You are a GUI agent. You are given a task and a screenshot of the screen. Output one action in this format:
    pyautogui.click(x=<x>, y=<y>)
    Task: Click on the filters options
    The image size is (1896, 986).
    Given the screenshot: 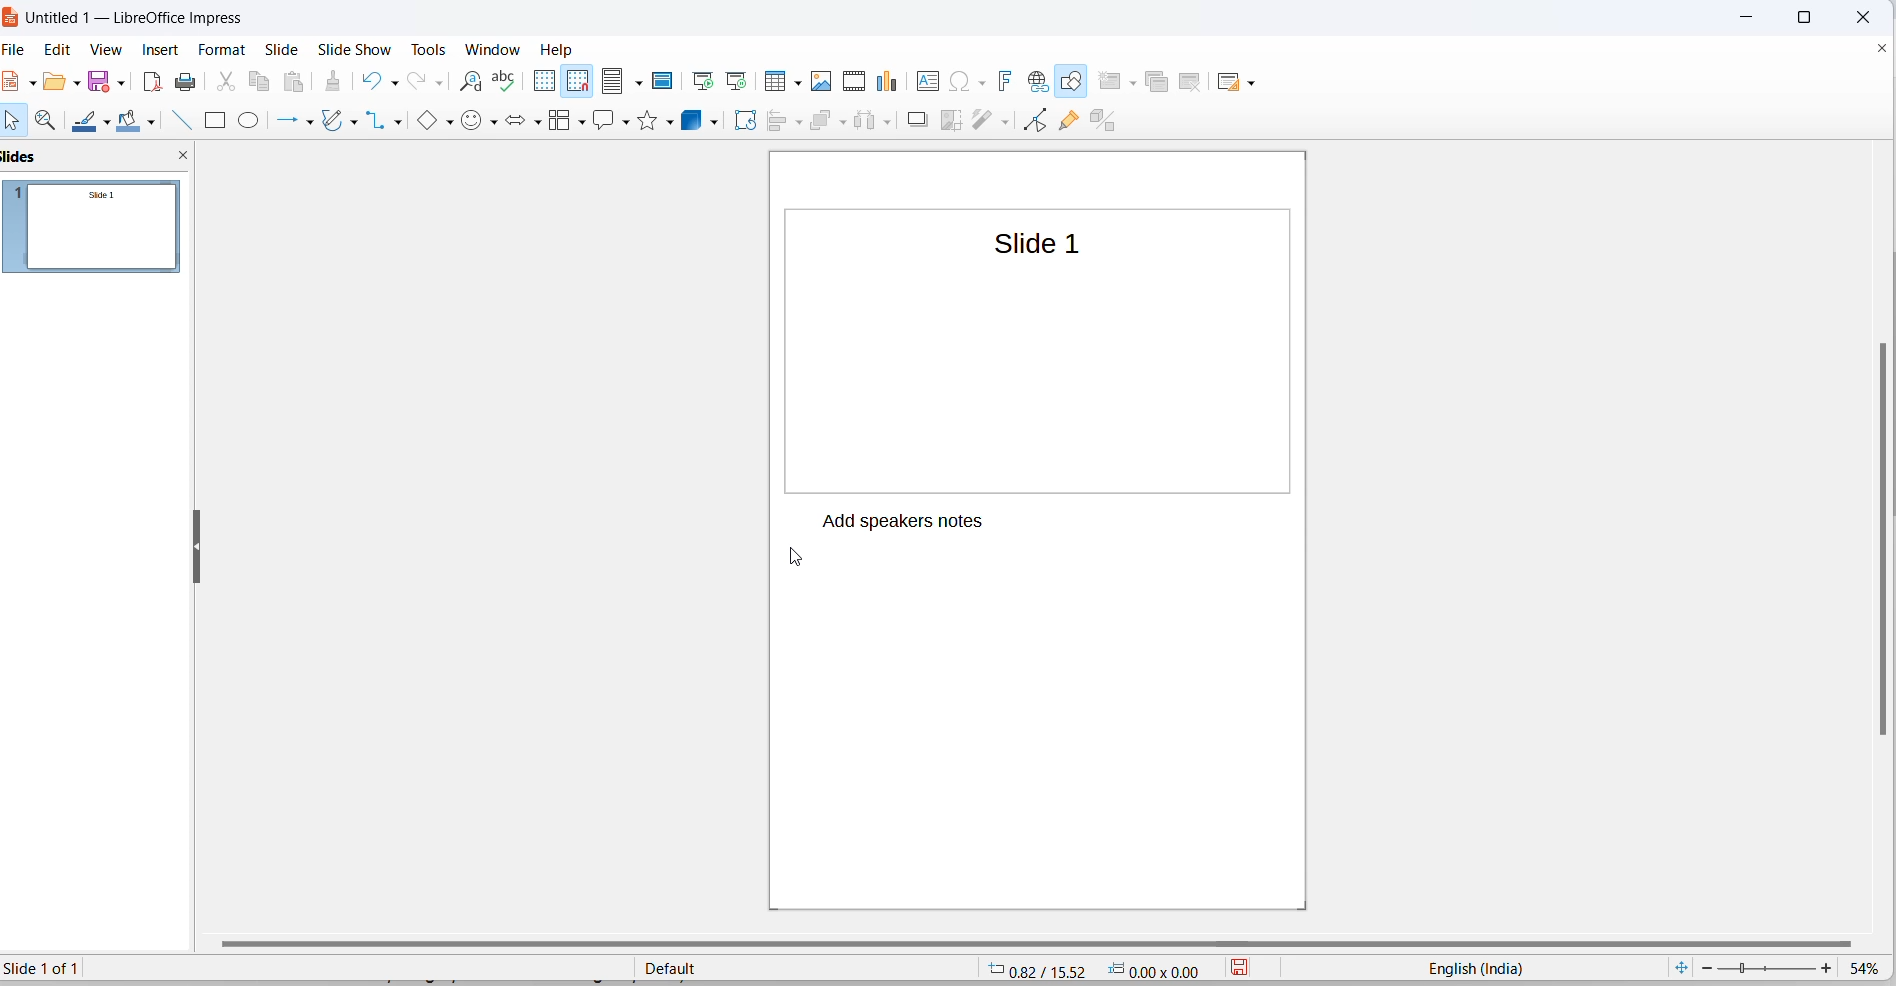 What is the action you would take?
    pyautogui.click(x=1003, y=123)
    